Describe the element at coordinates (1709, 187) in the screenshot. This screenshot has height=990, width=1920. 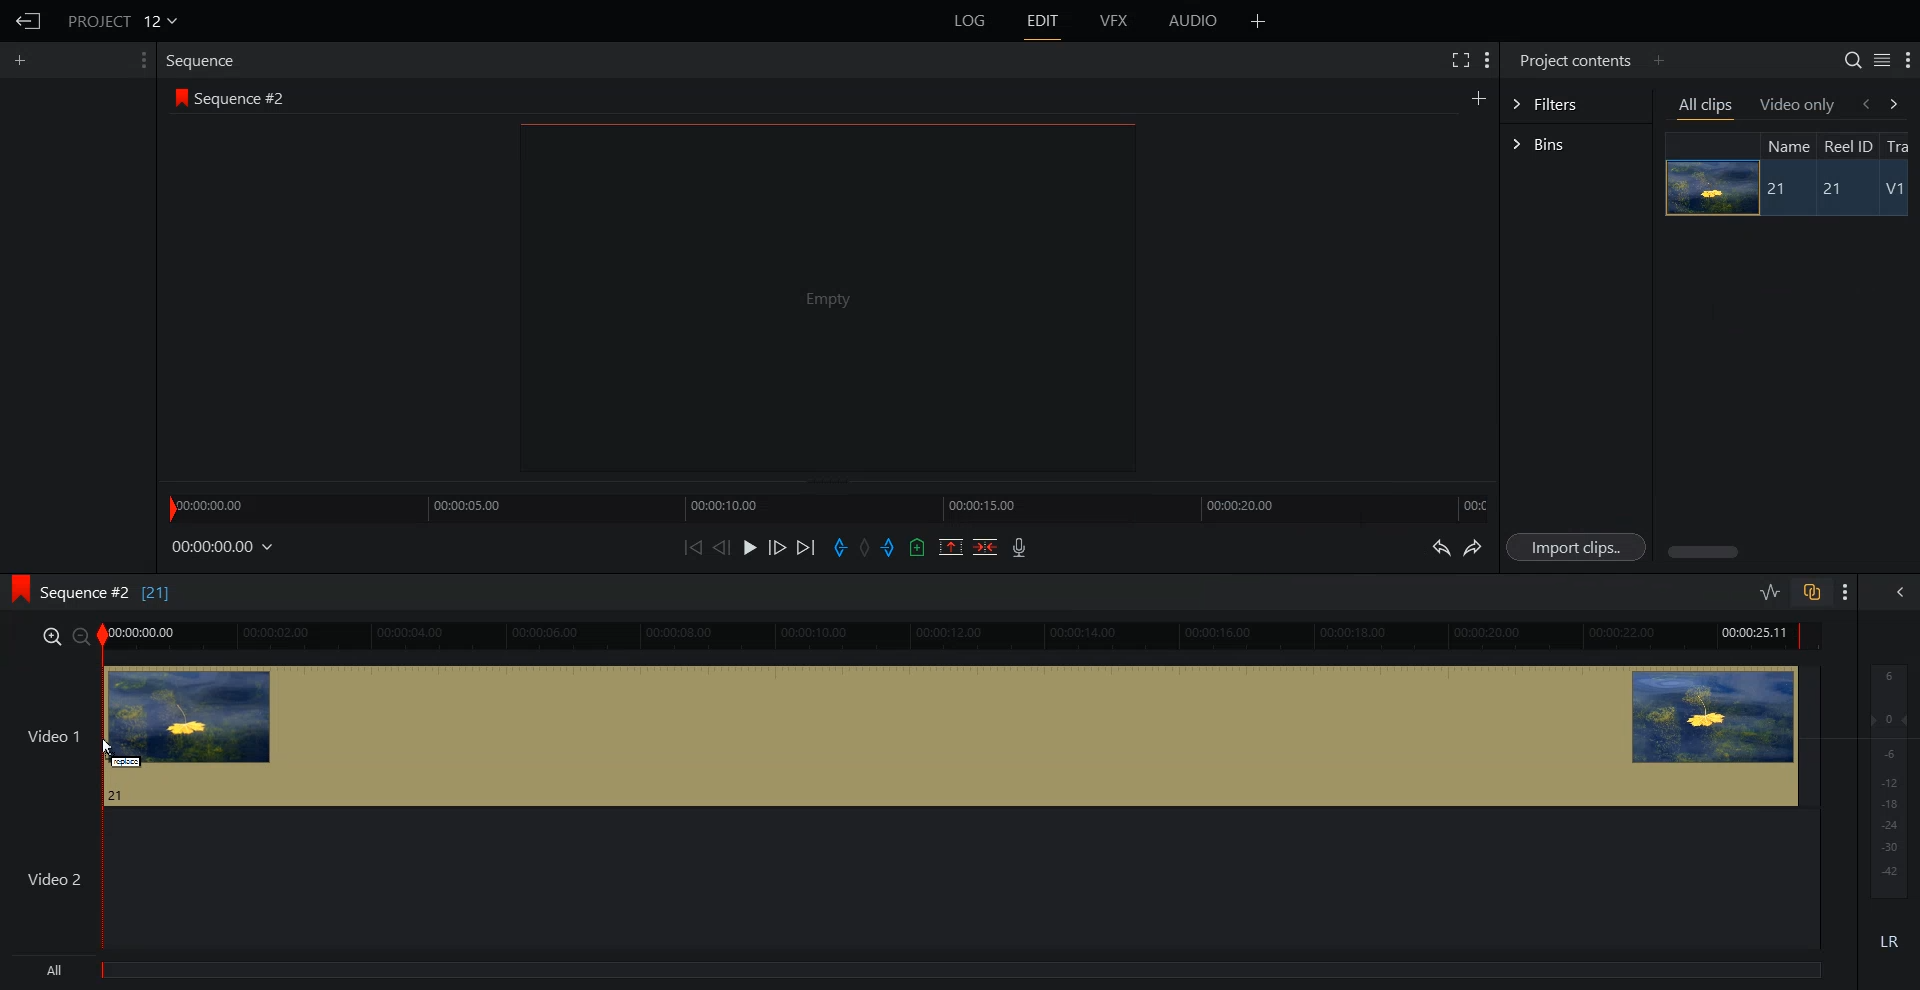
I see `Image` at that location.